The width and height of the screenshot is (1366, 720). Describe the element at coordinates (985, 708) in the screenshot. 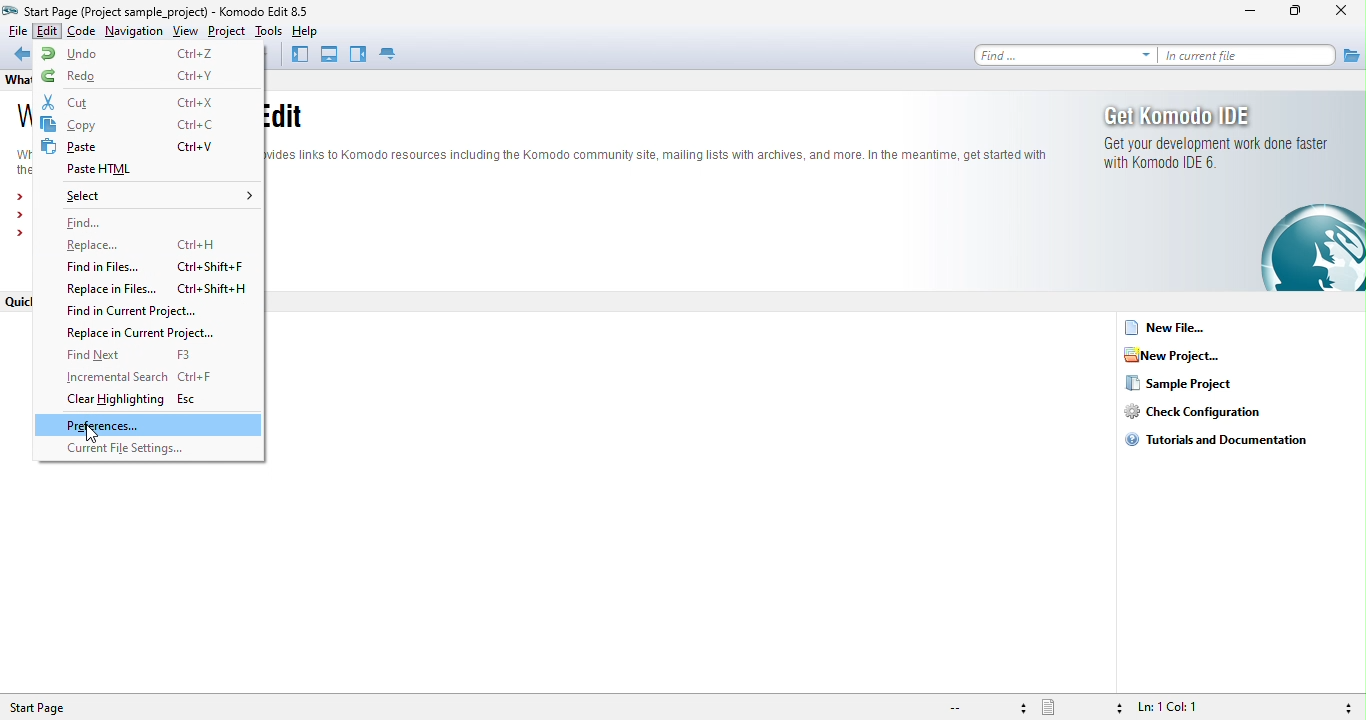

I see `file encoding` at that location.